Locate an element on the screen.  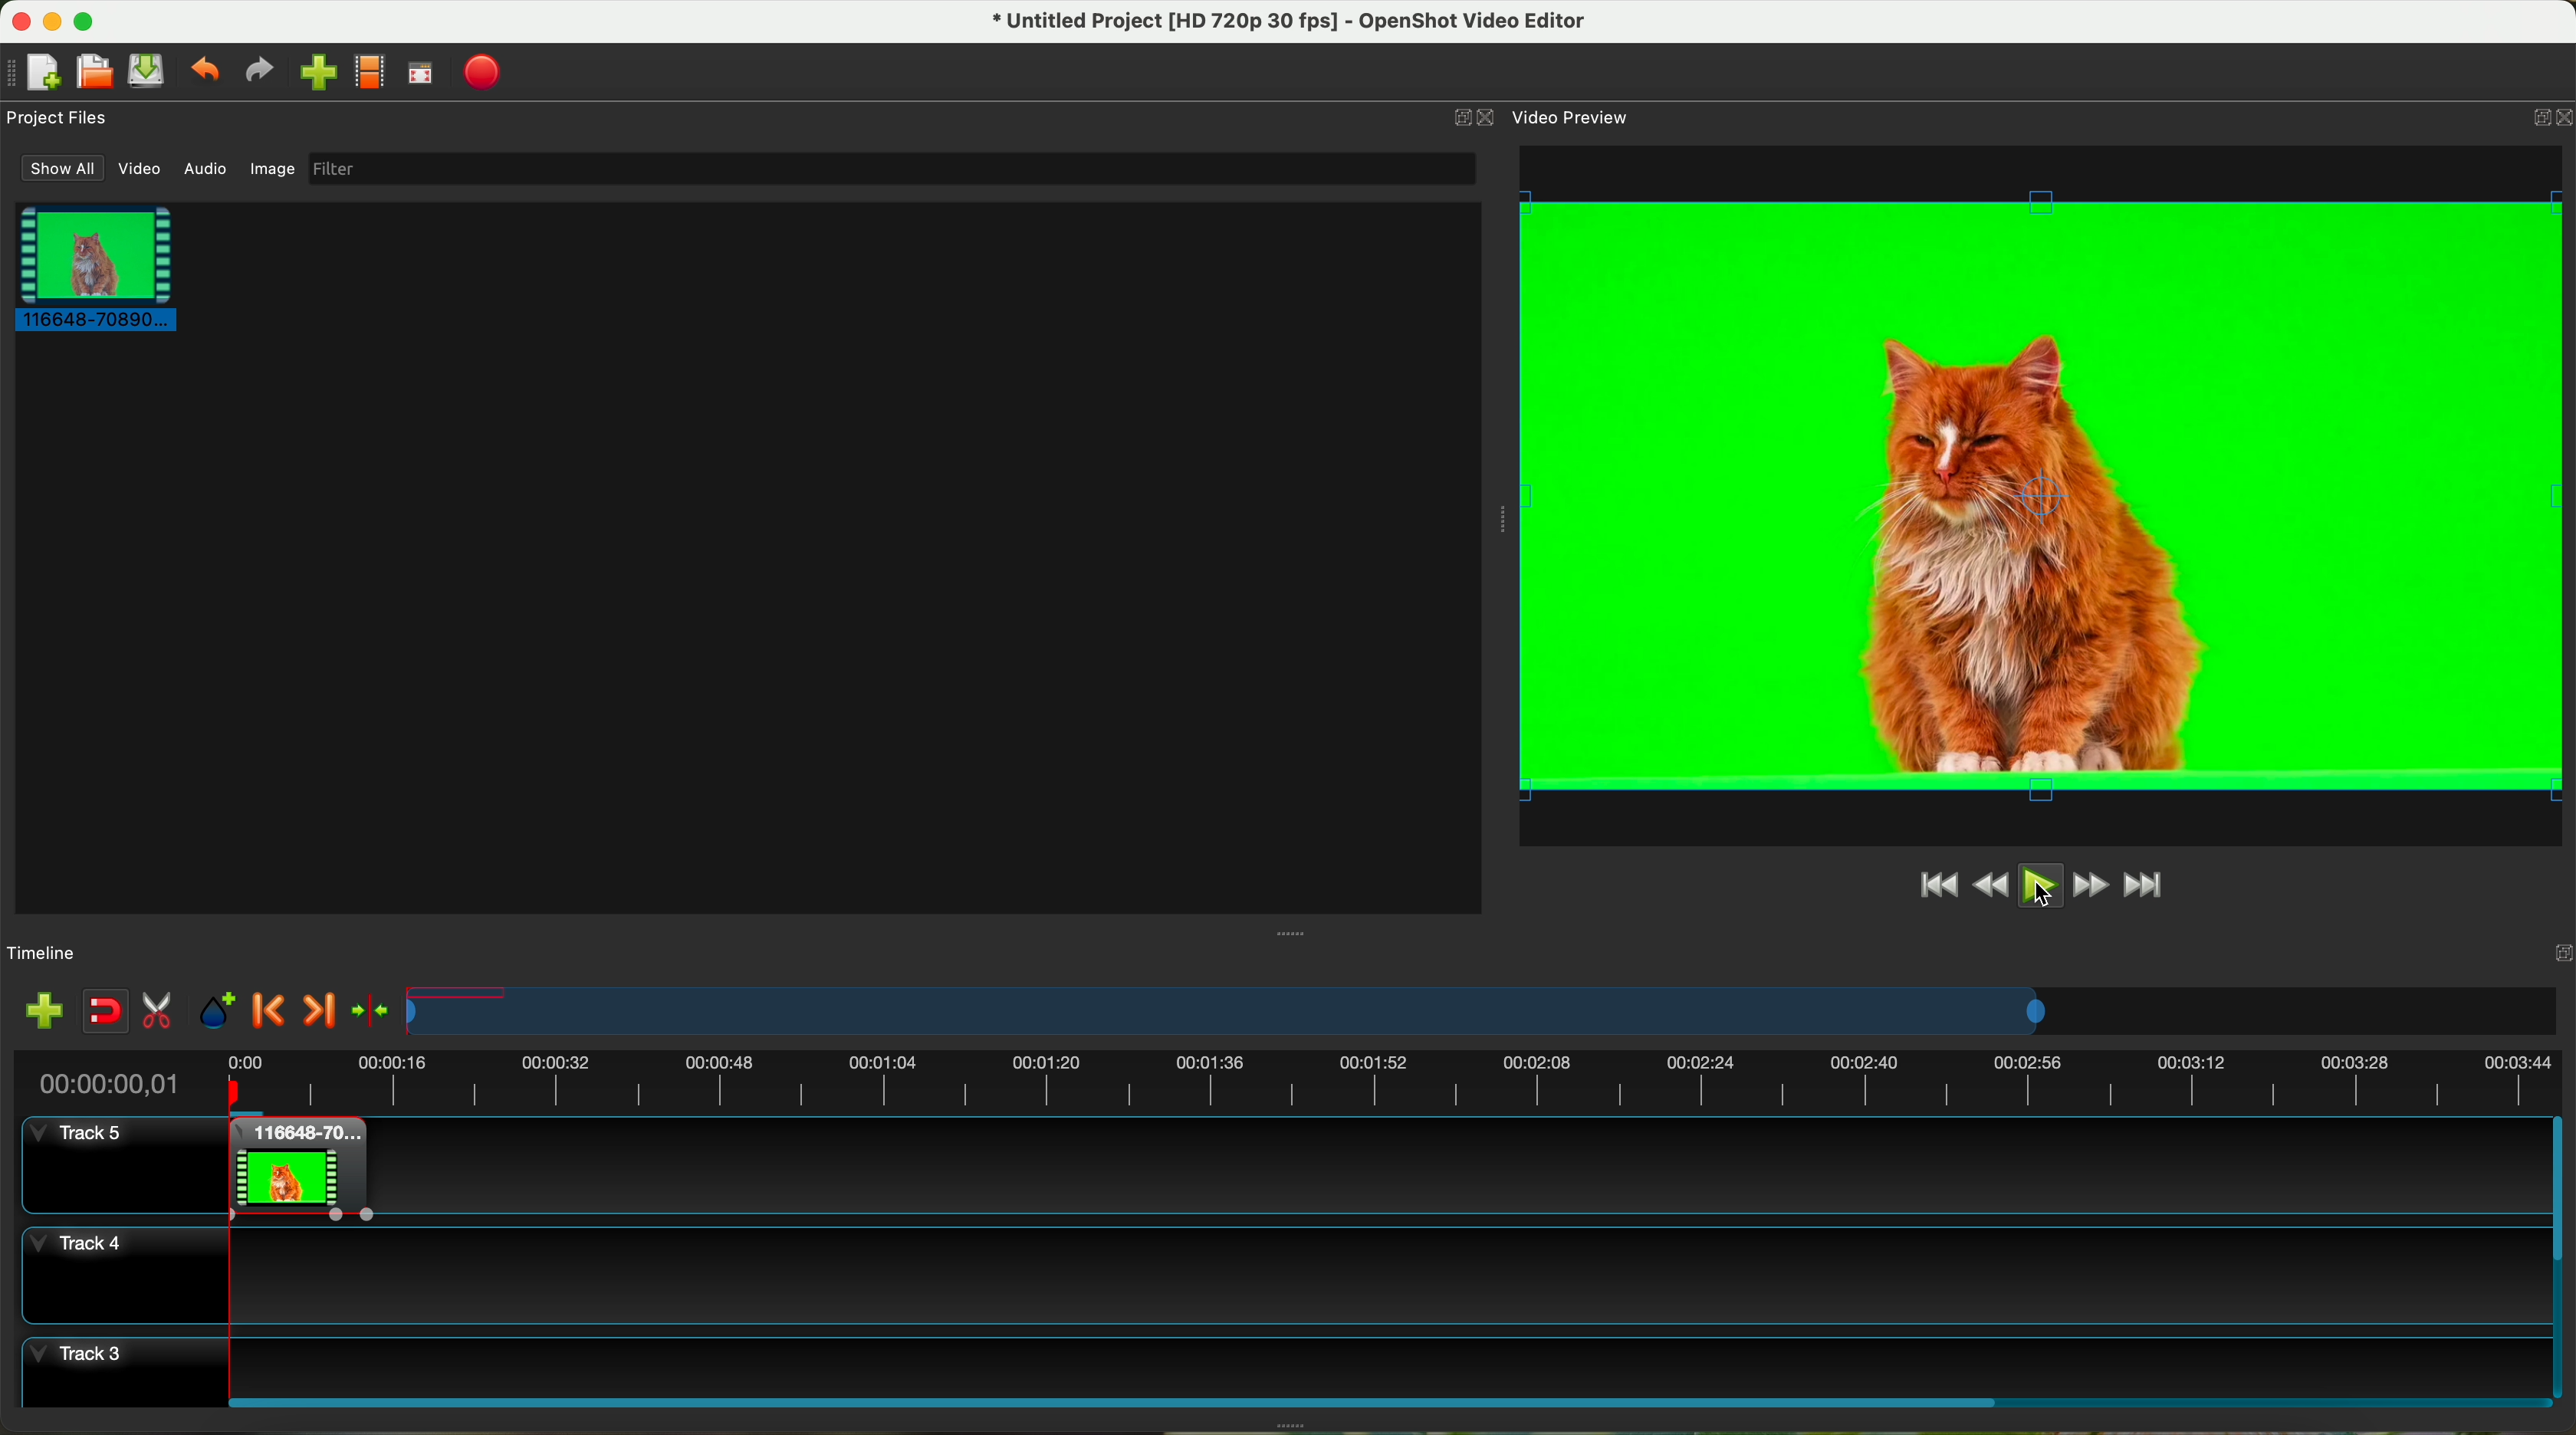
jump to start is located at coordinates (1936, 883).